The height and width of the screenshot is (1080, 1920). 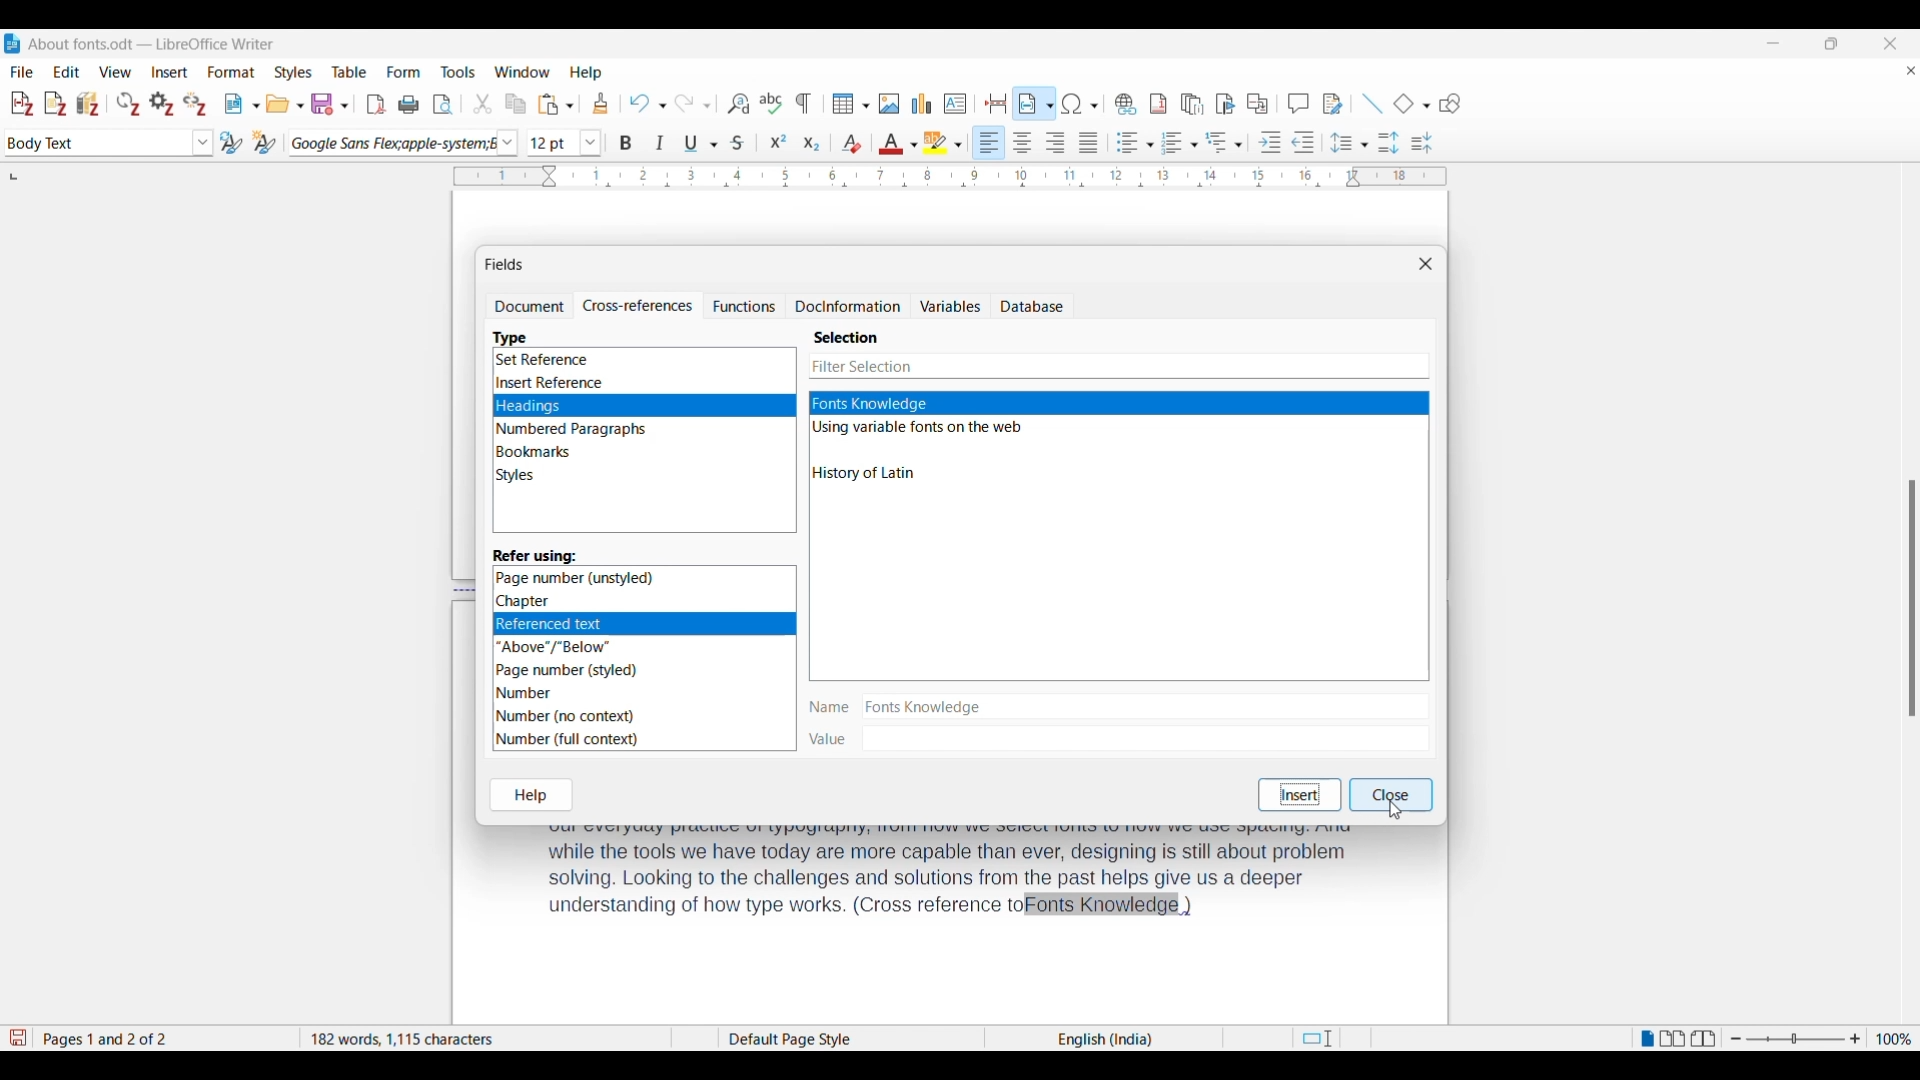 What do you see at coordinates (641, 622) in the screenshot?
I see `Referencedtet` at bounding box center [641, 622].